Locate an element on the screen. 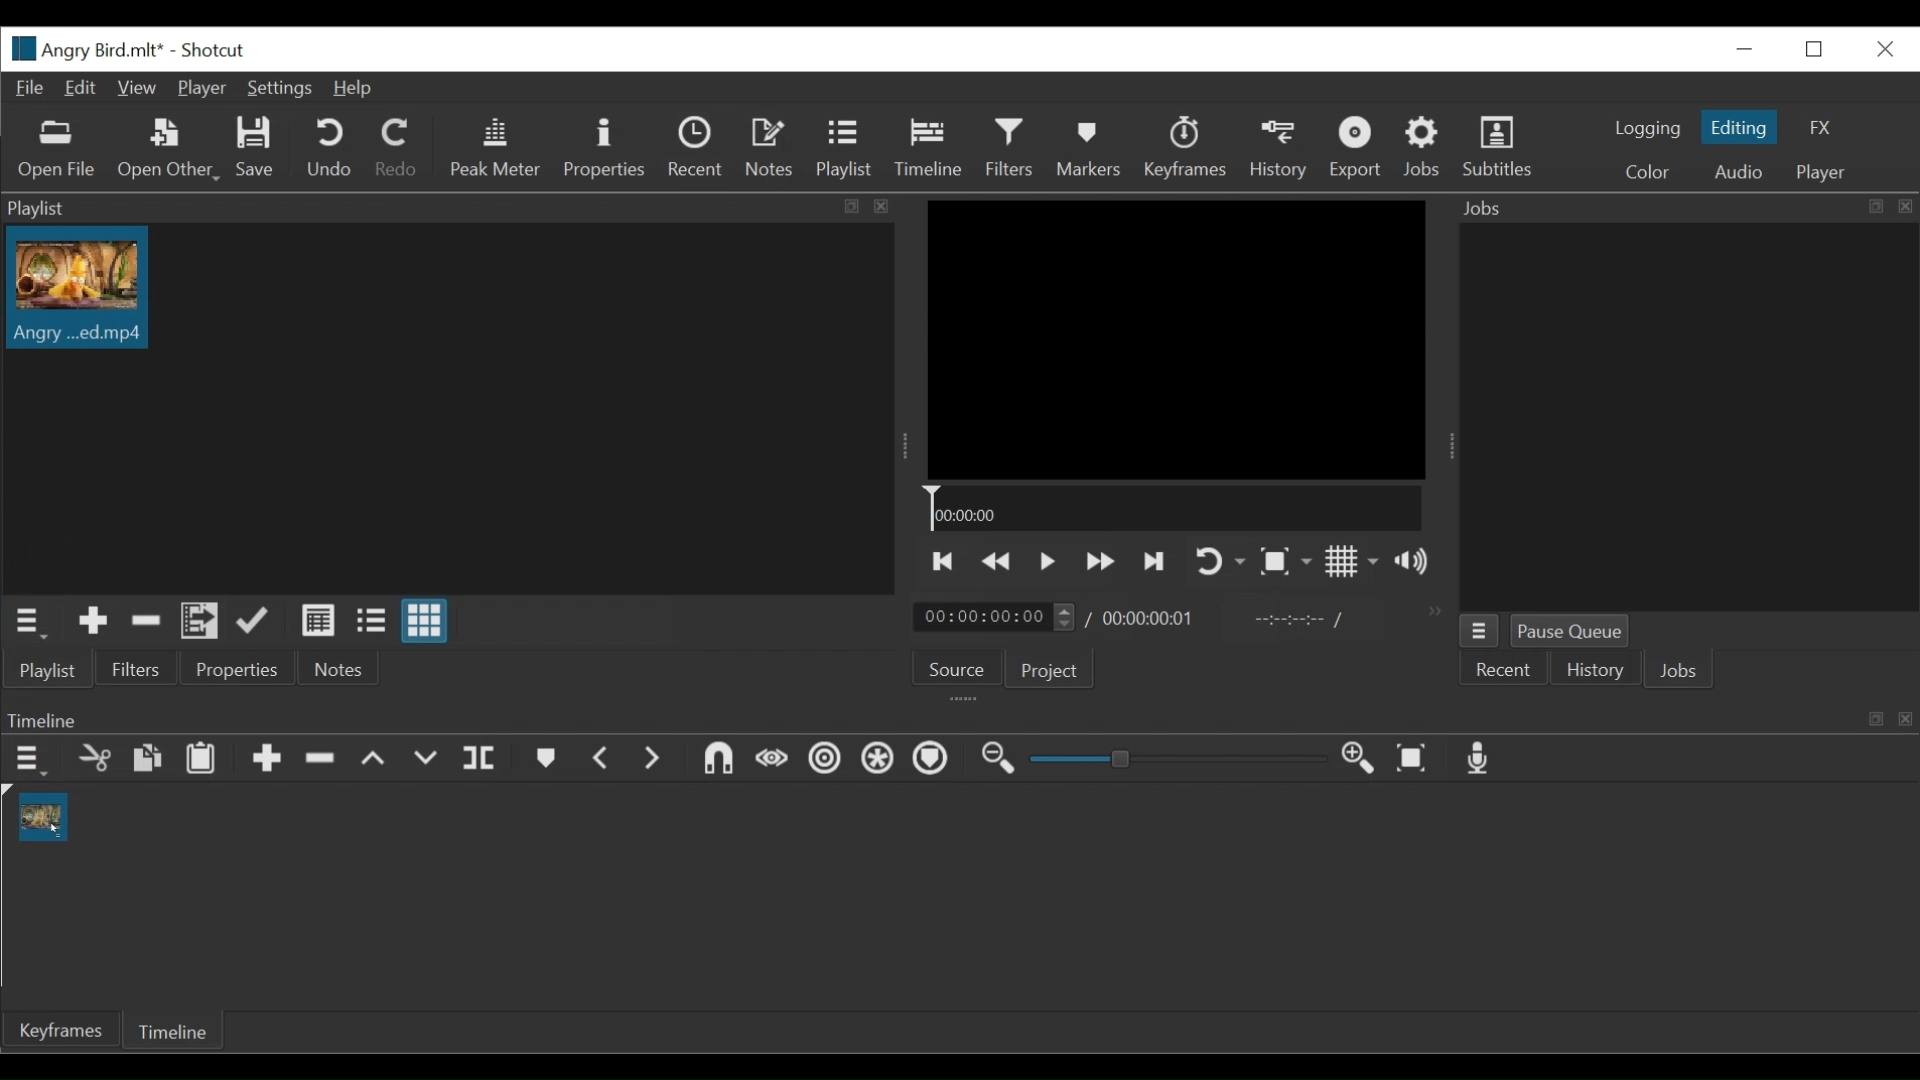 The image size is (1920, 1080). Show volume control is located at coordinates (1418, 563).